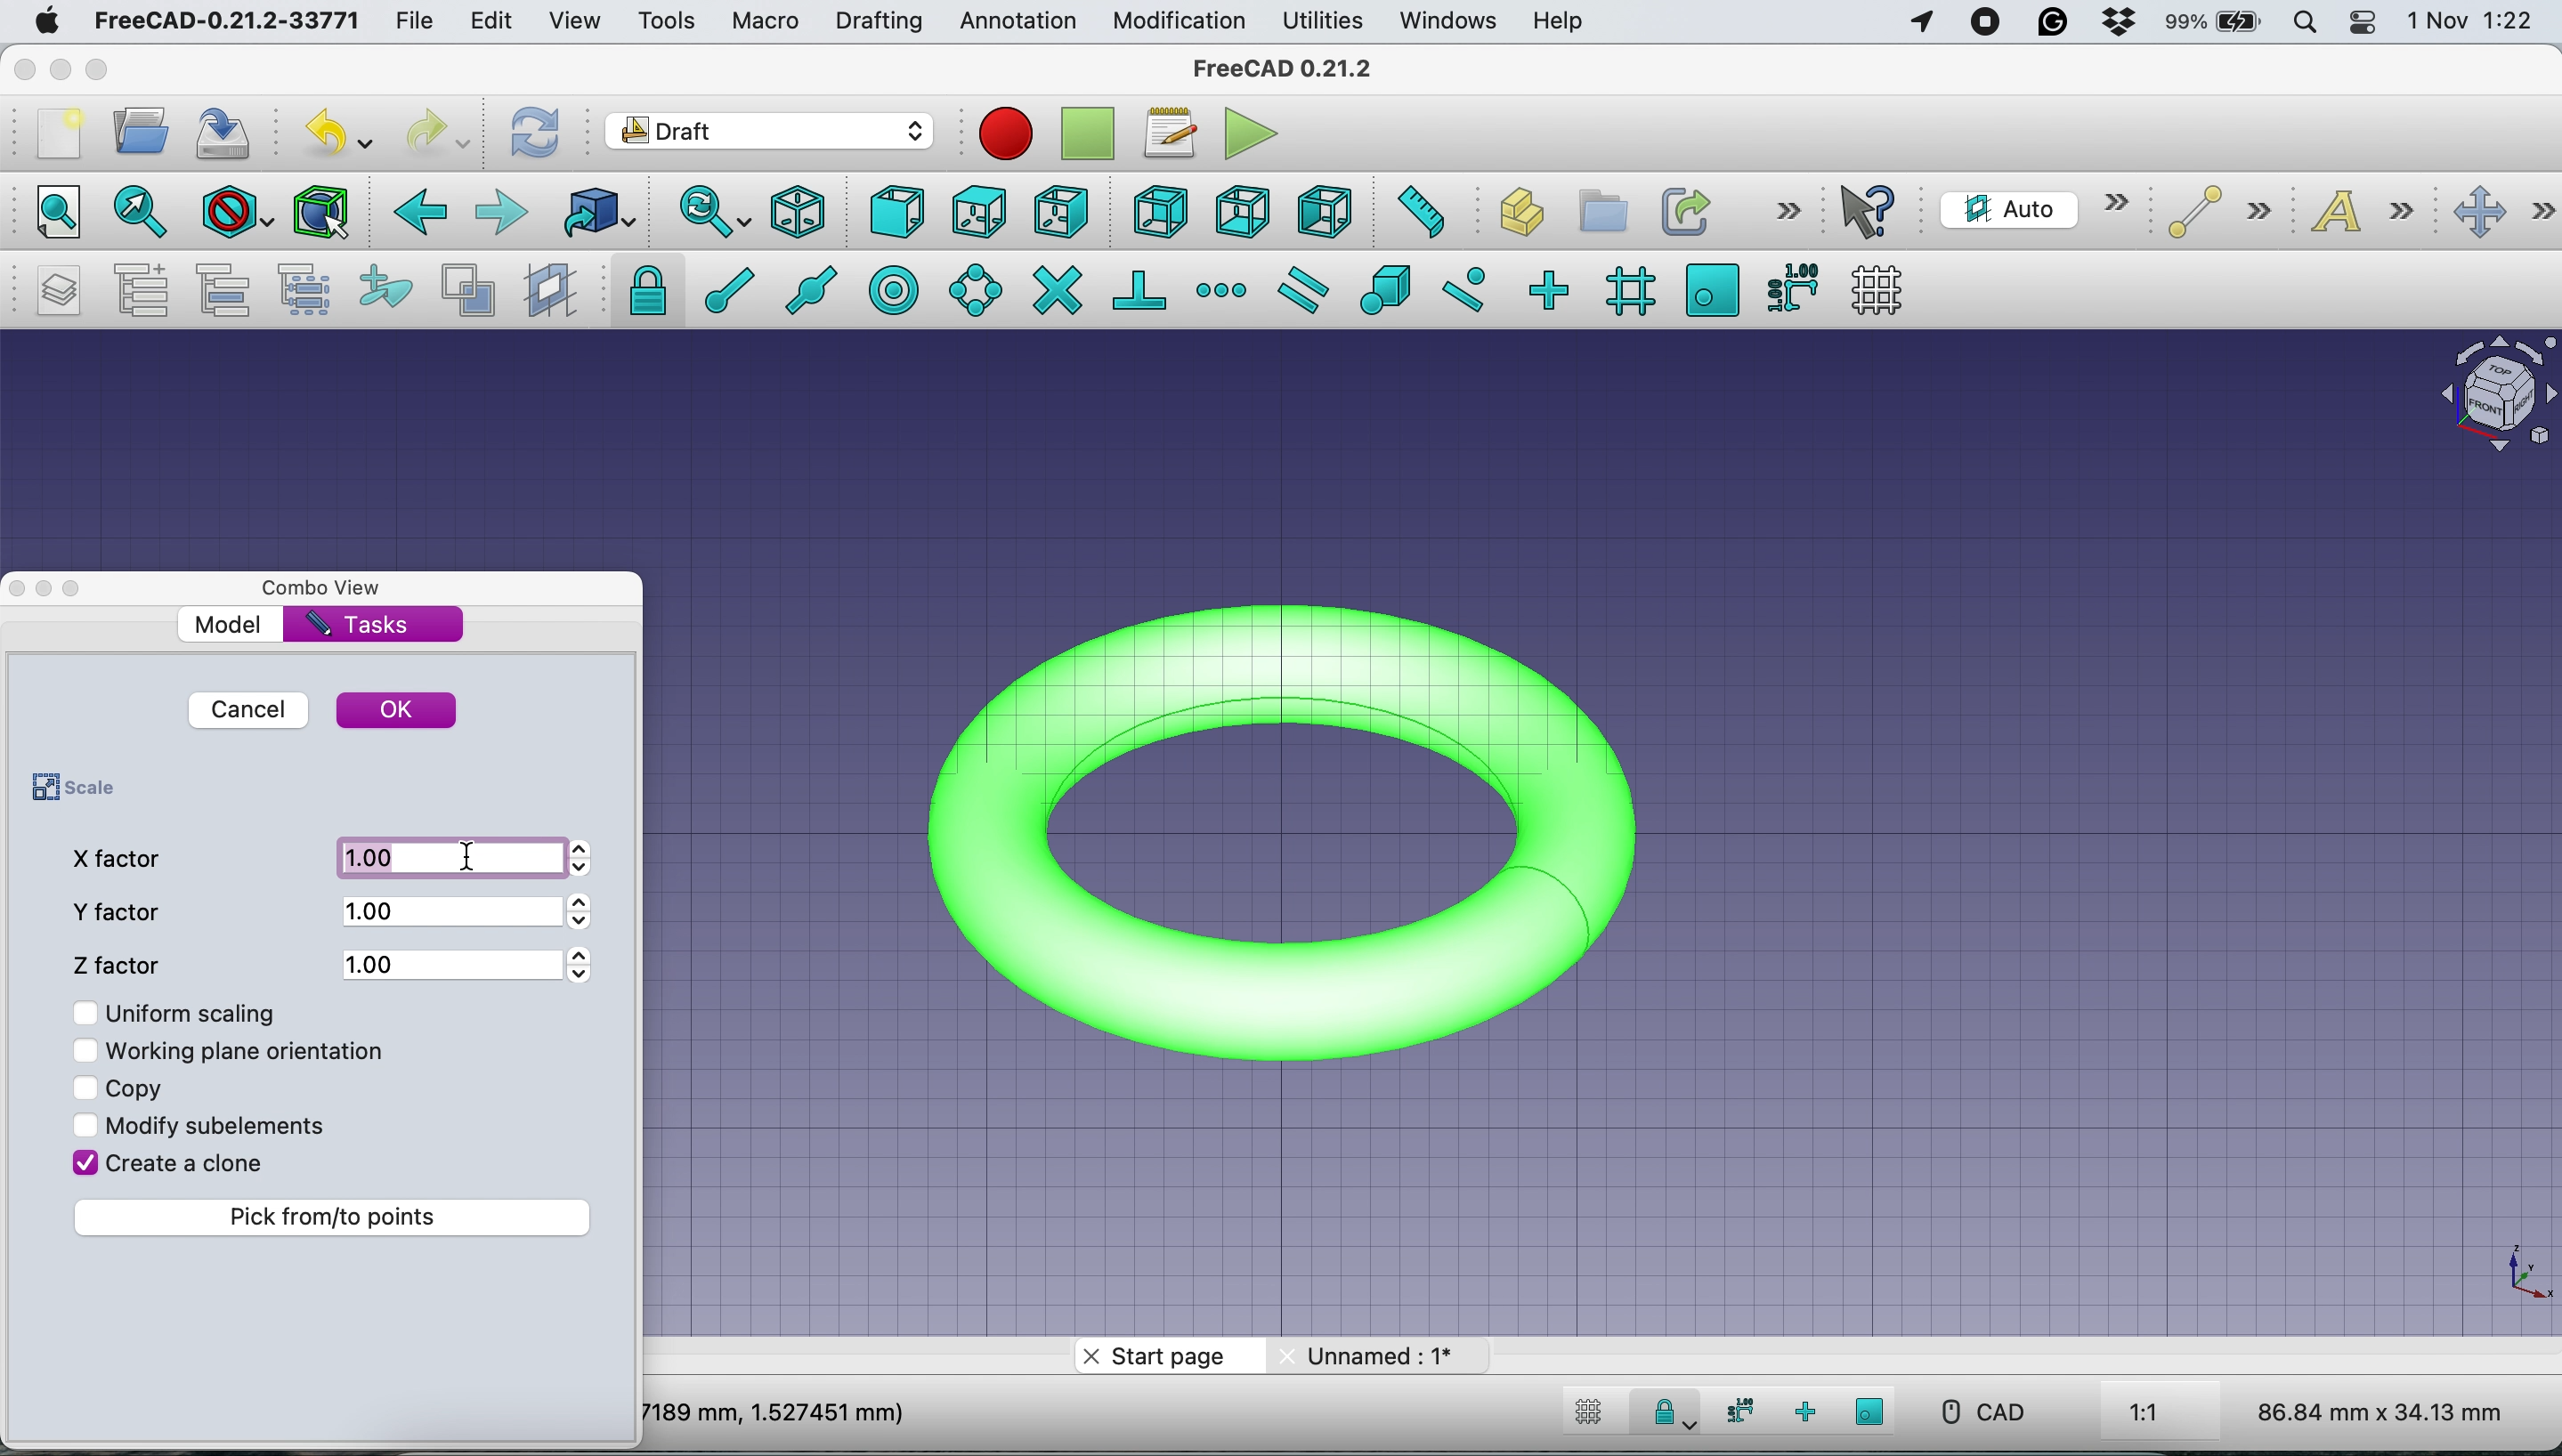 This screenshot has height=1456, width=2562. I want to click on measure distance, so click(1418, 214).